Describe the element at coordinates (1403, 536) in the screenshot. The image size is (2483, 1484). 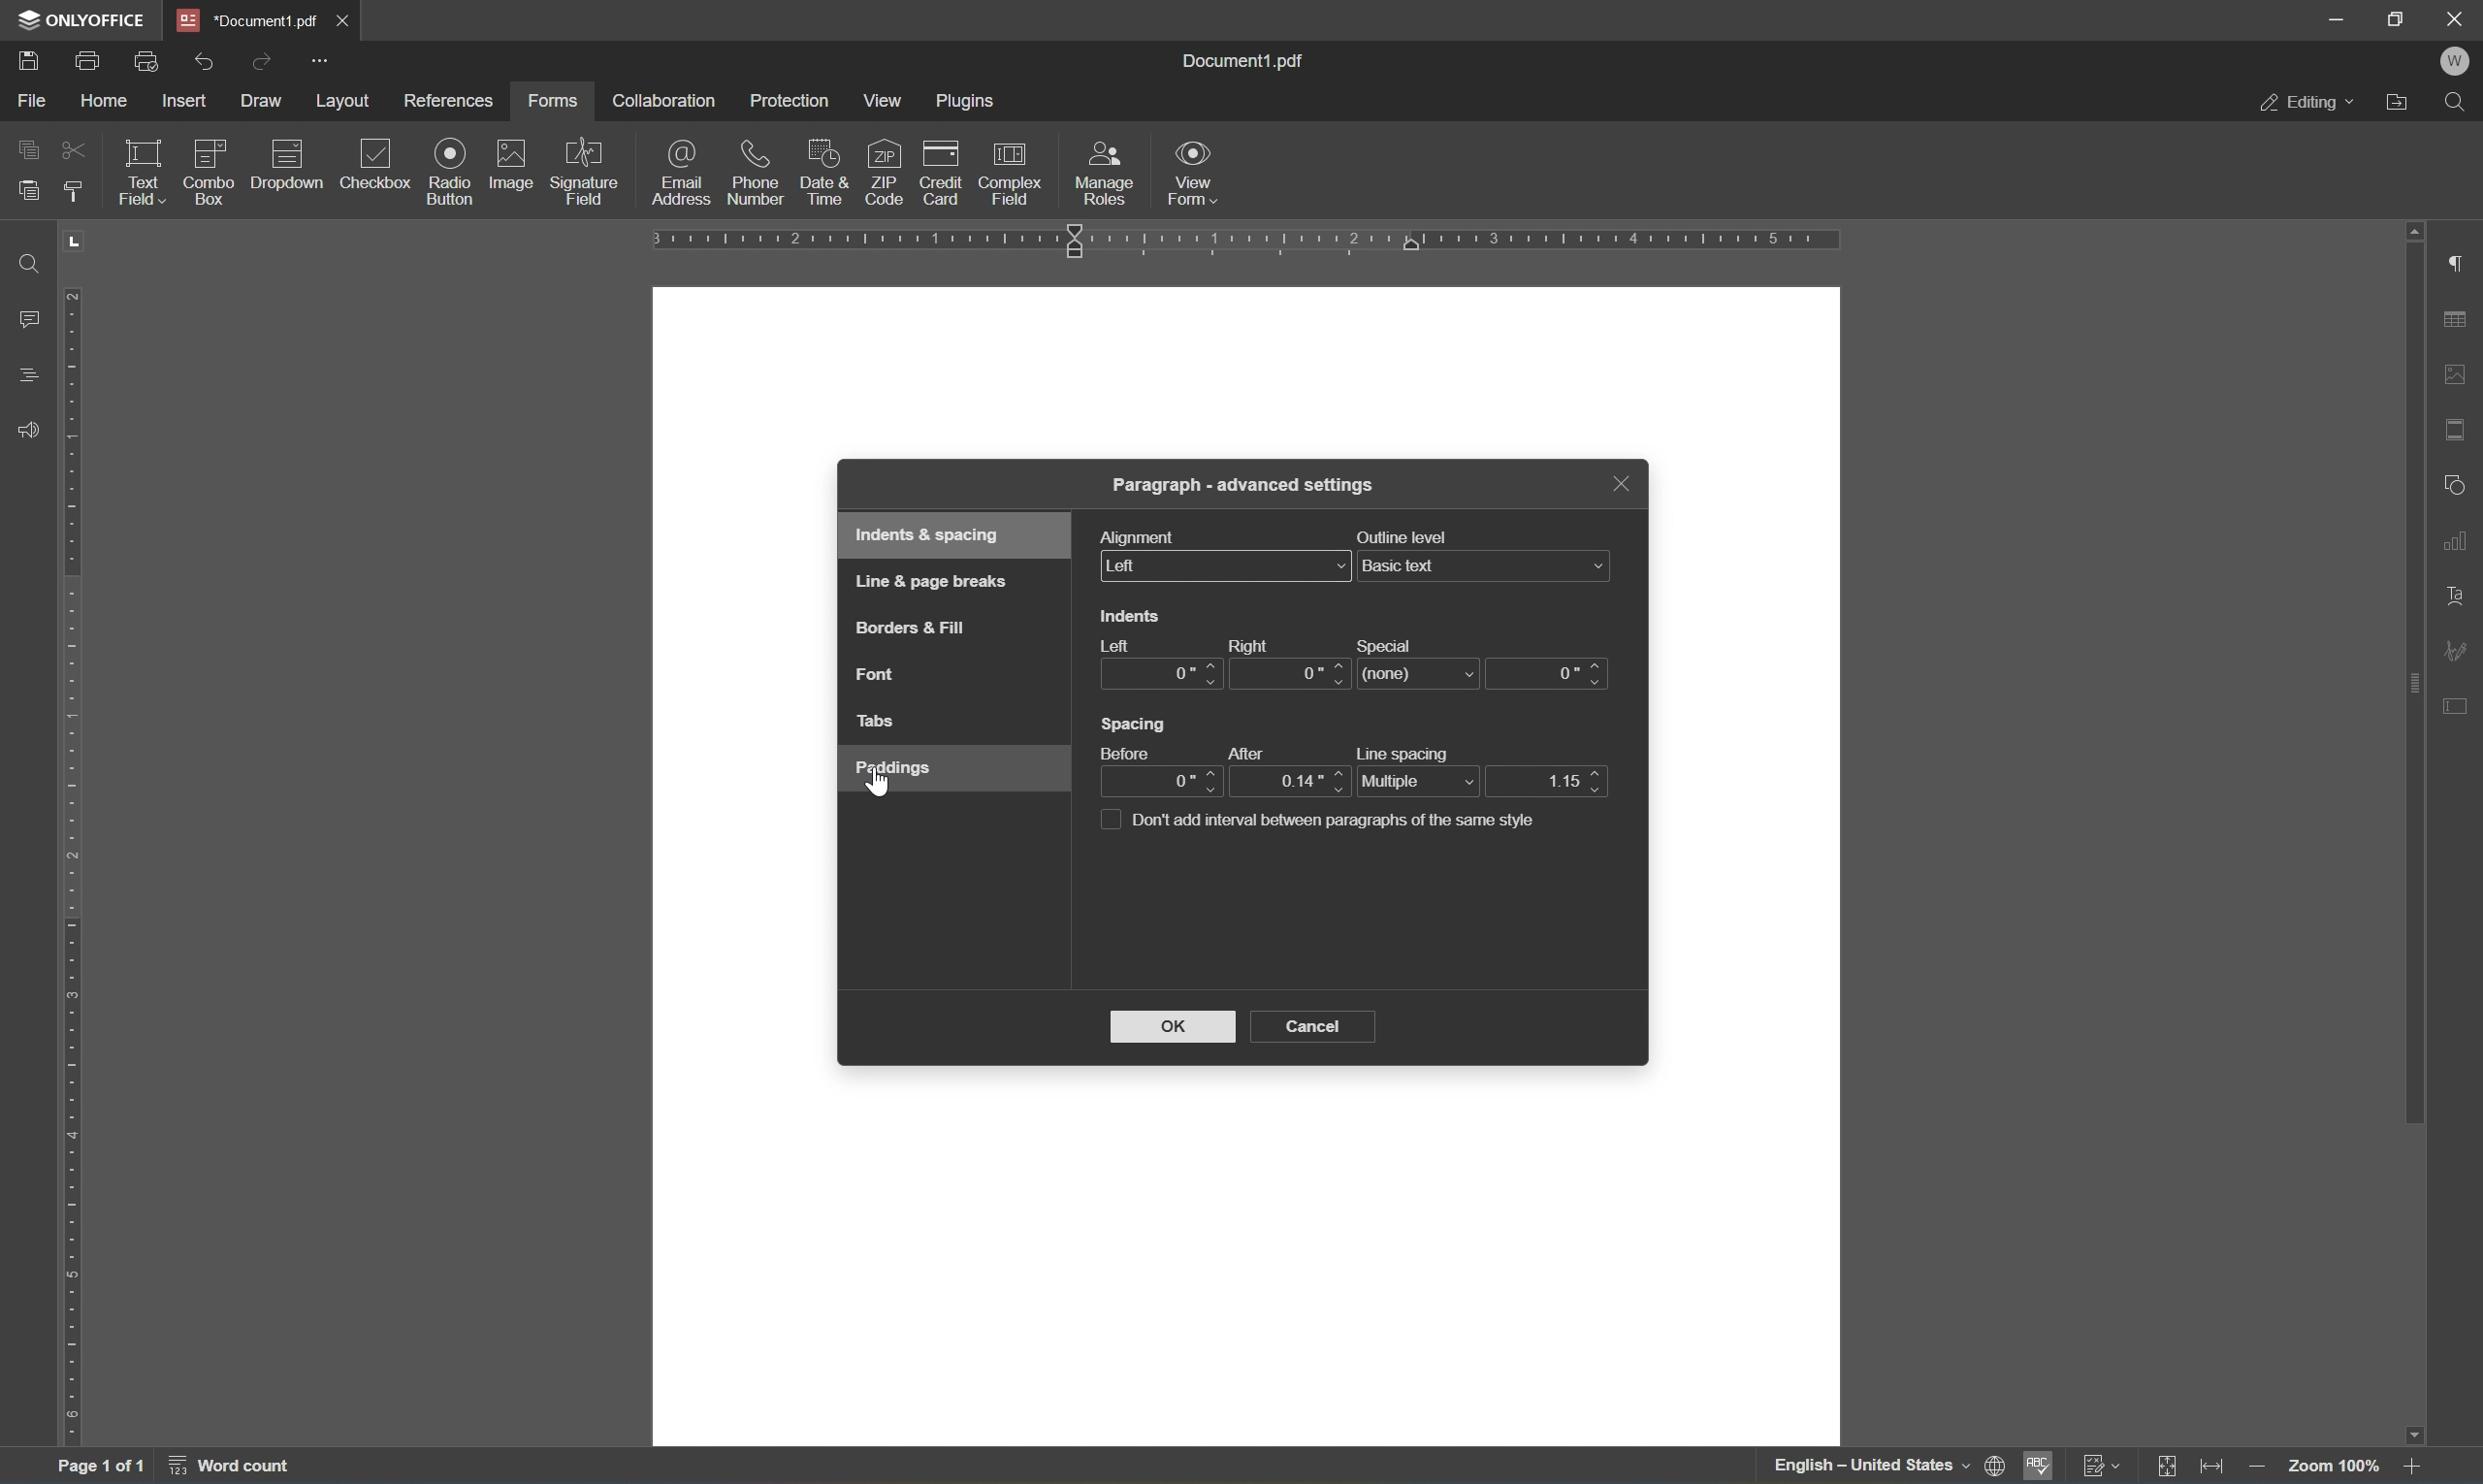
I see `outline level` at that location.